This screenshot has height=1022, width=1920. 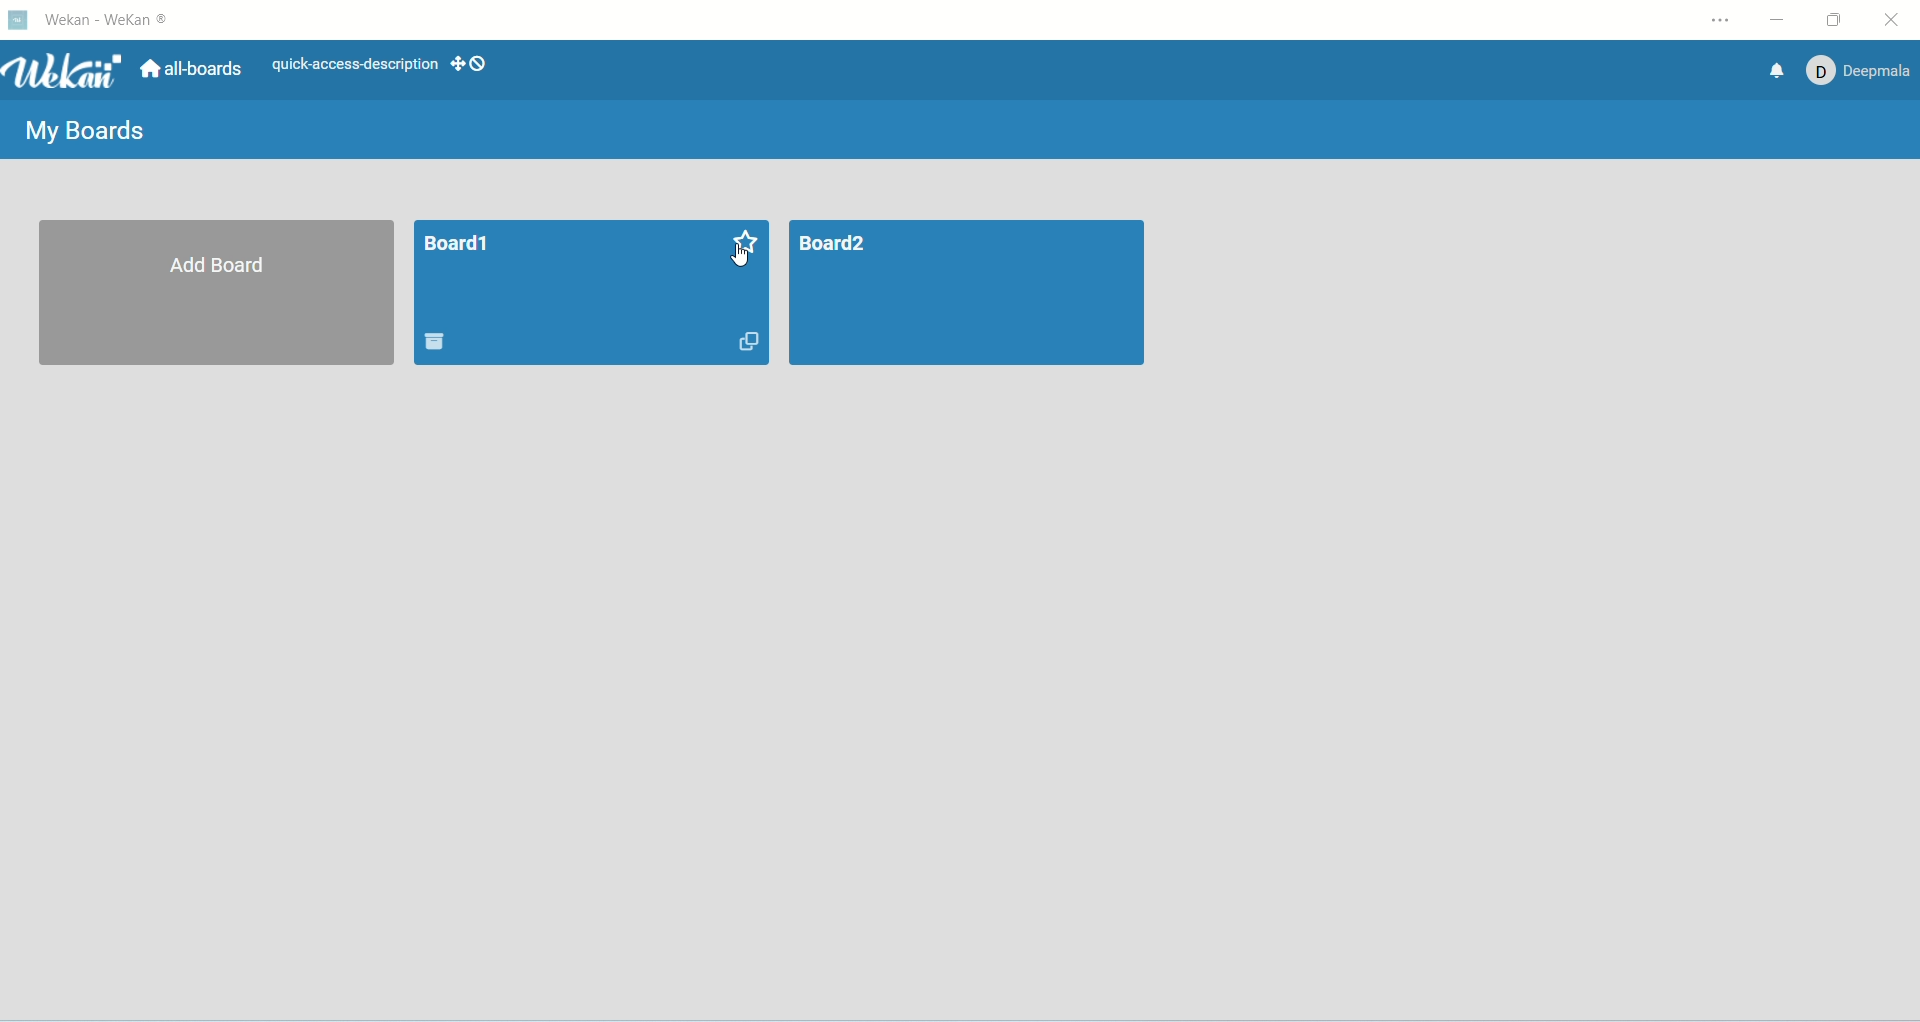 What do you see at coordinates (355, 66) in the screenshot?
I see `text` at bounding box center [355, 66].